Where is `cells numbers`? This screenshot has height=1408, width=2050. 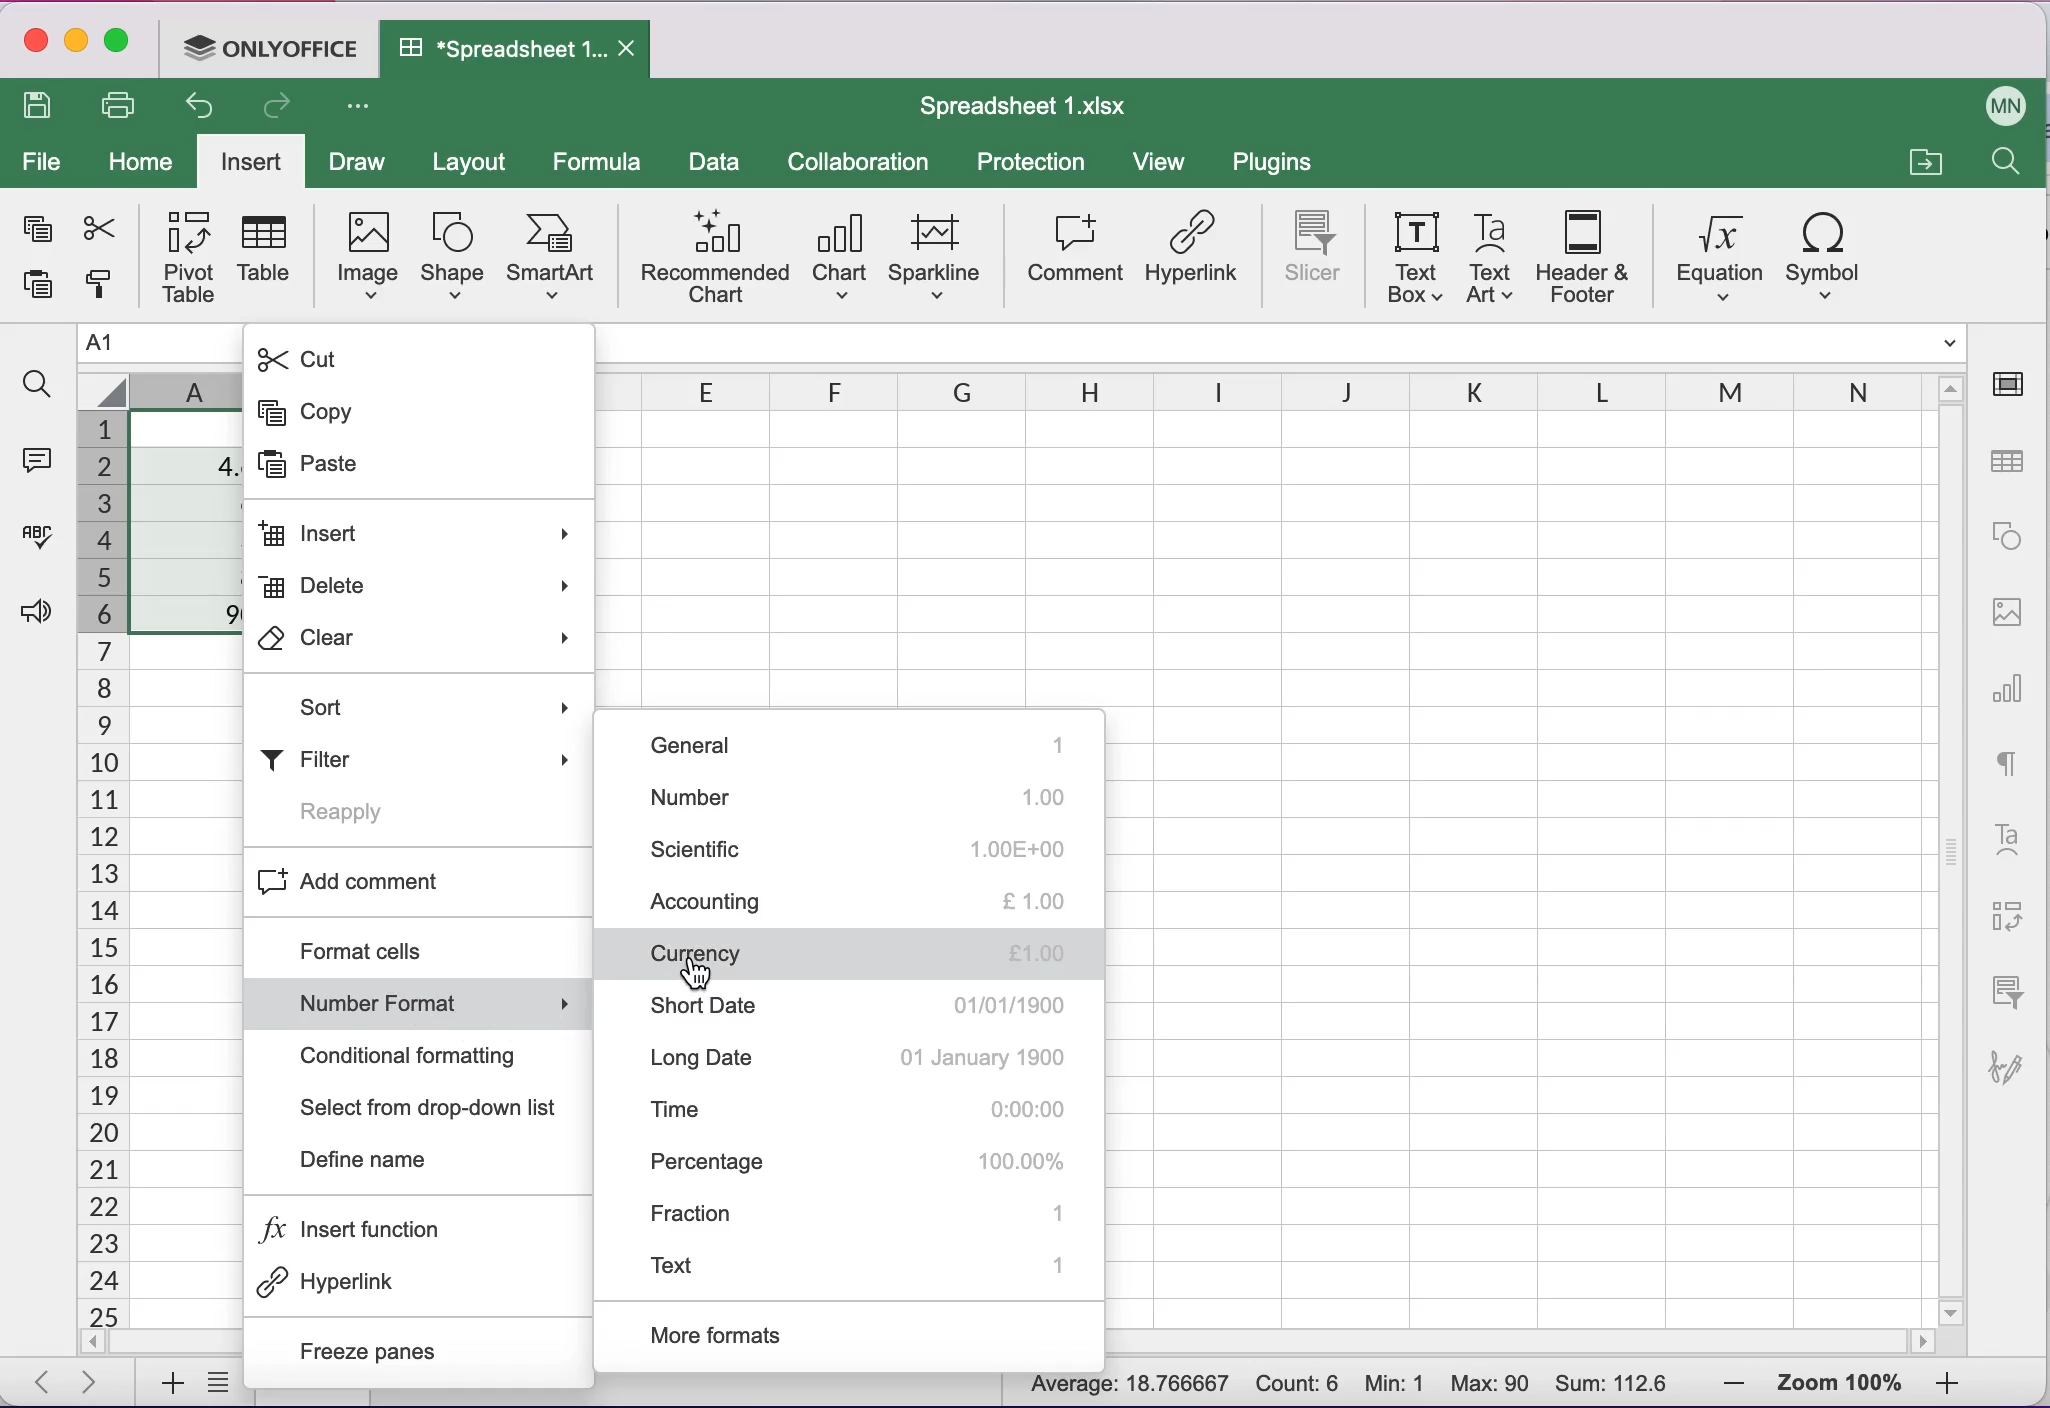
cells numbers is located at coordinates (97, 869).